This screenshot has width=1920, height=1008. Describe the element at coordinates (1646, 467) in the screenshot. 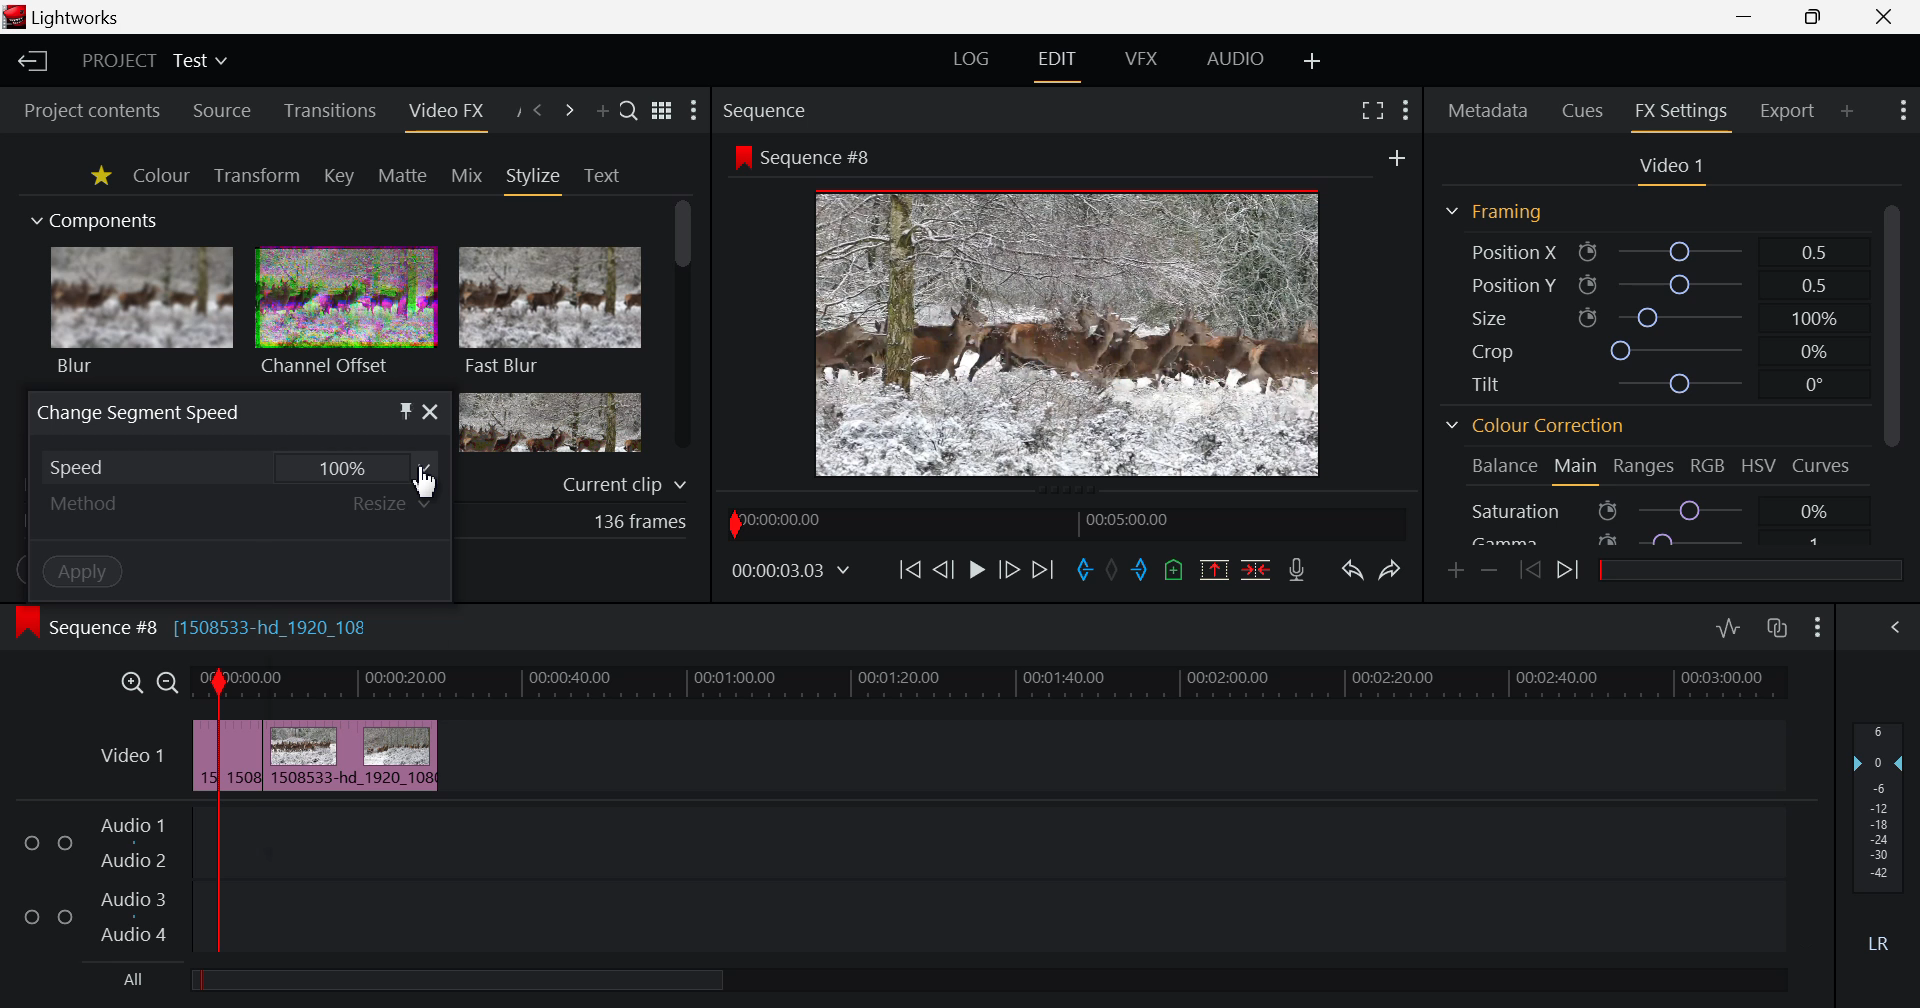

I see `Ranges` at that location.